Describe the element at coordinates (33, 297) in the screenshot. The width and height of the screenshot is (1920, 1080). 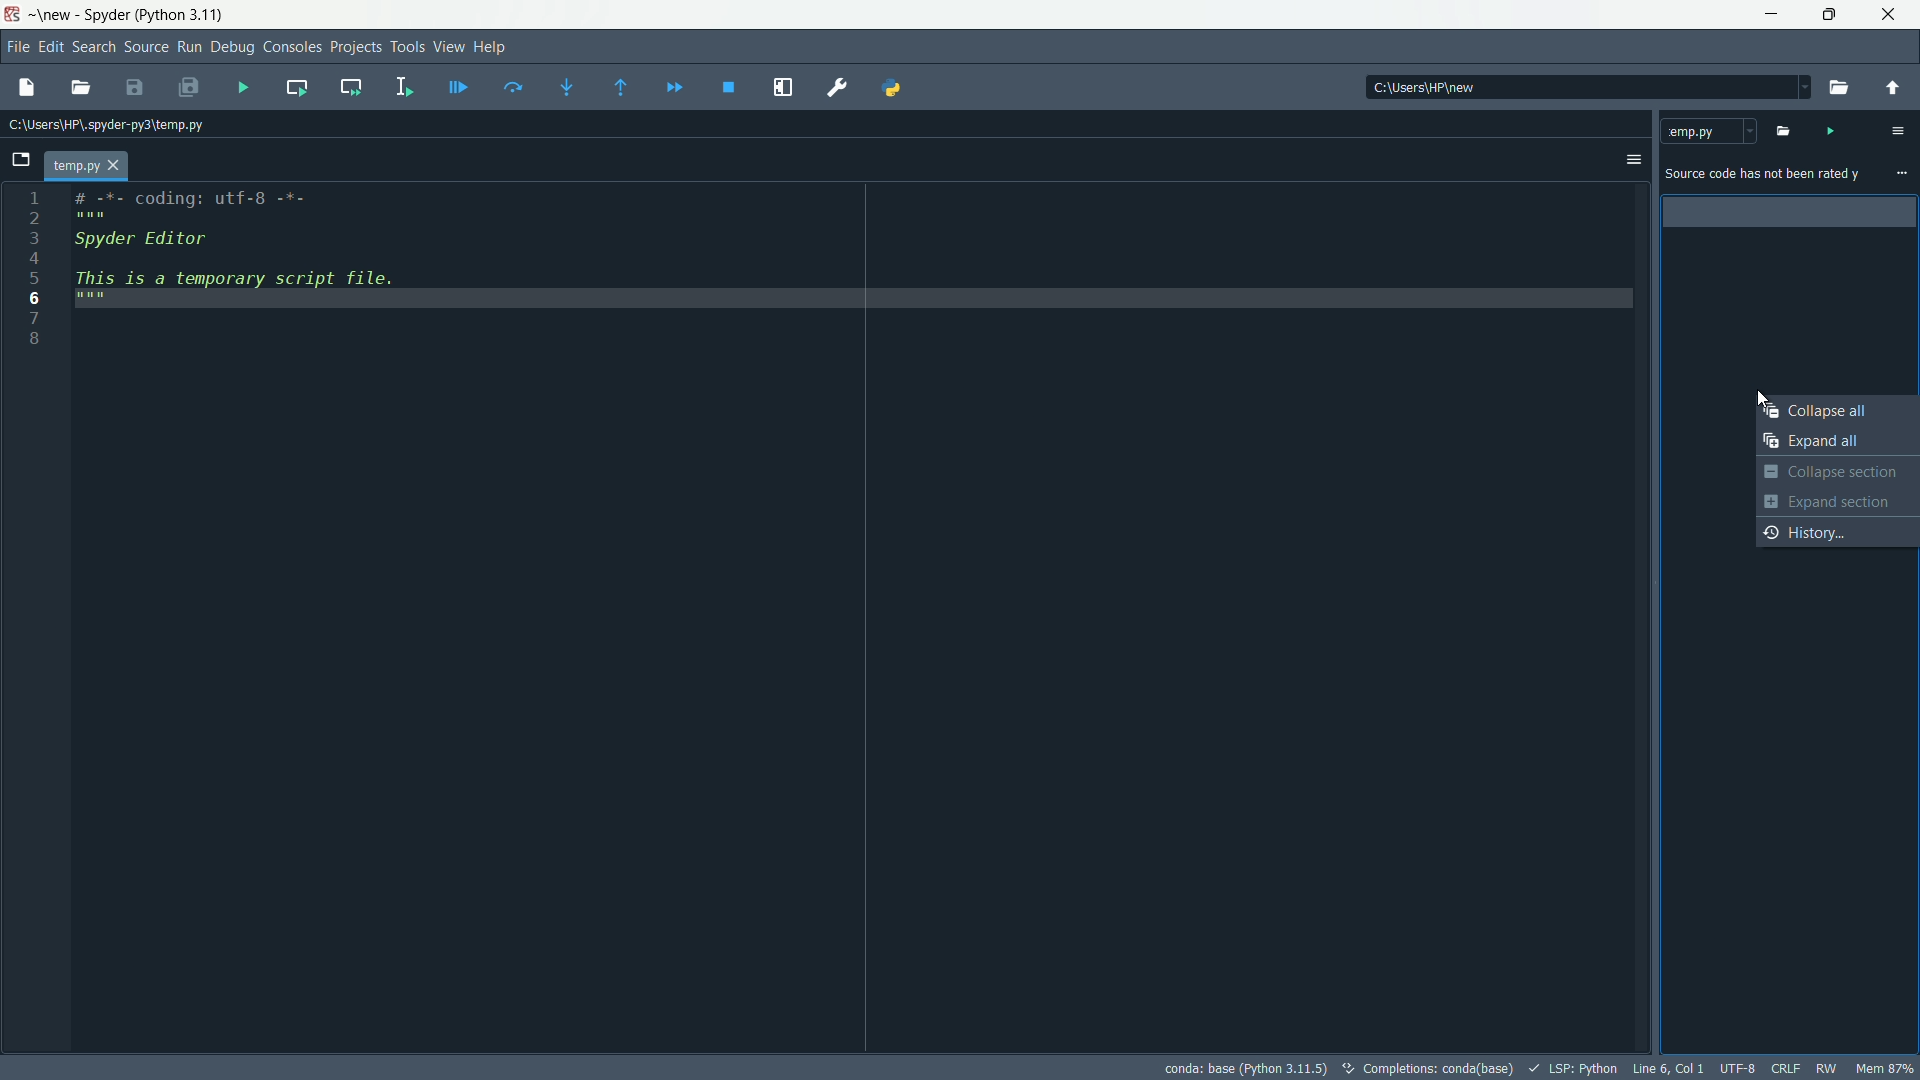
I see `6` at that location.